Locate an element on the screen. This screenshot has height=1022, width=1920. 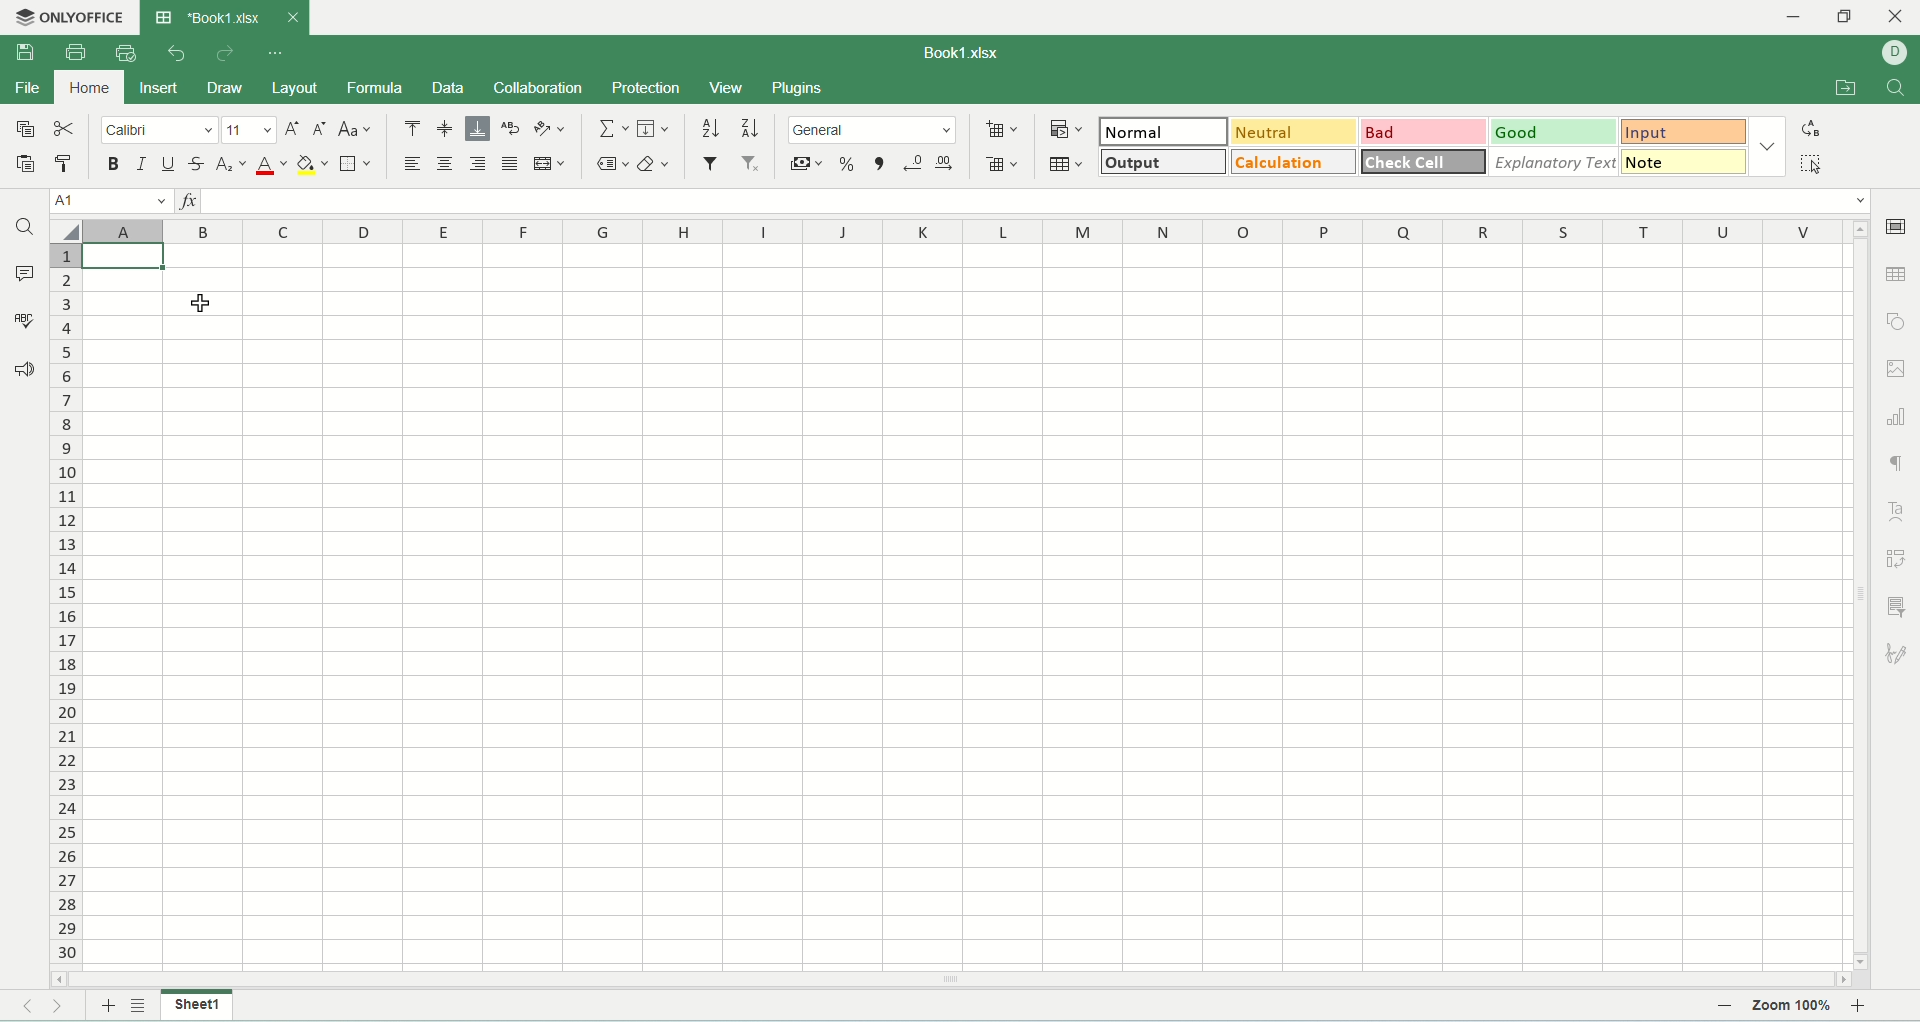
text art  is located at coordinates (1893, 510).